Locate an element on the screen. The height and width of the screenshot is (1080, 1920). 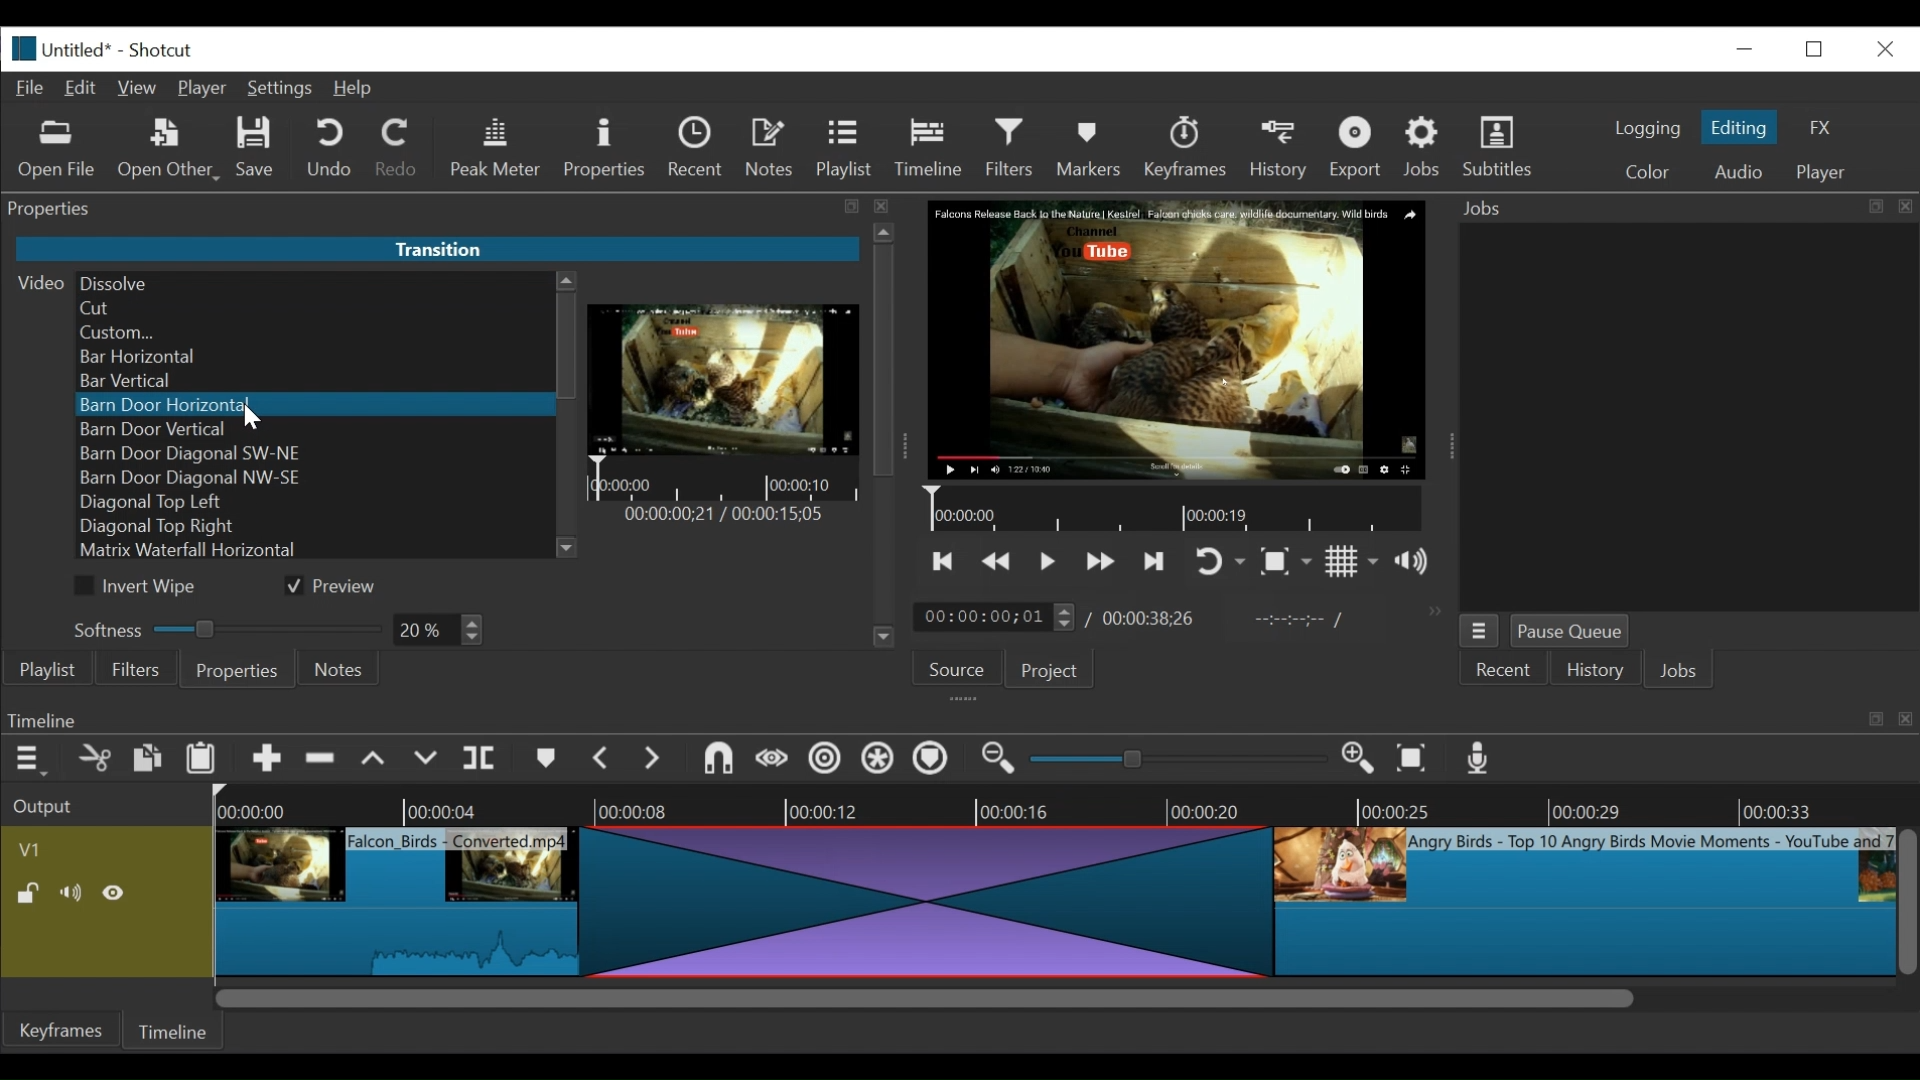
Custom is located at coordinates (315, 332).